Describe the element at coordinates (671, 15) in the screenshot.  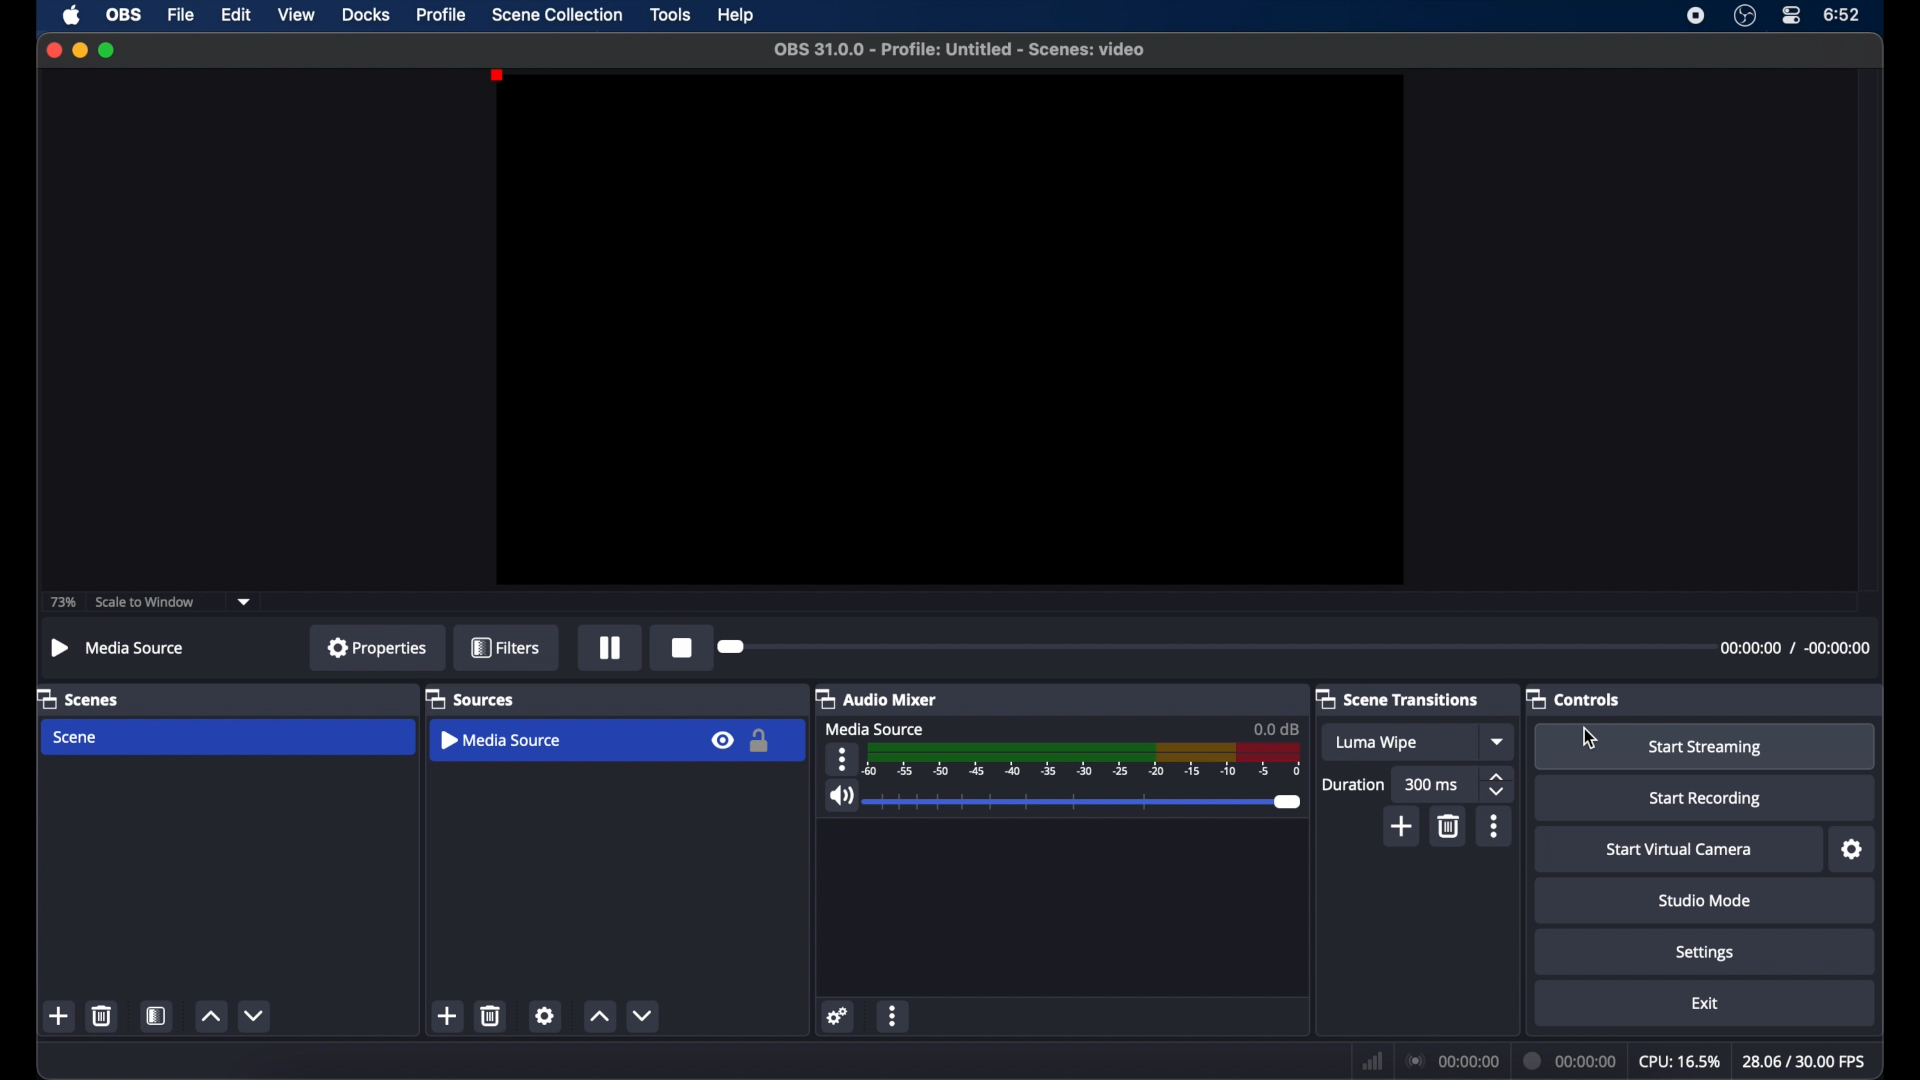
I see `tools` at that location.